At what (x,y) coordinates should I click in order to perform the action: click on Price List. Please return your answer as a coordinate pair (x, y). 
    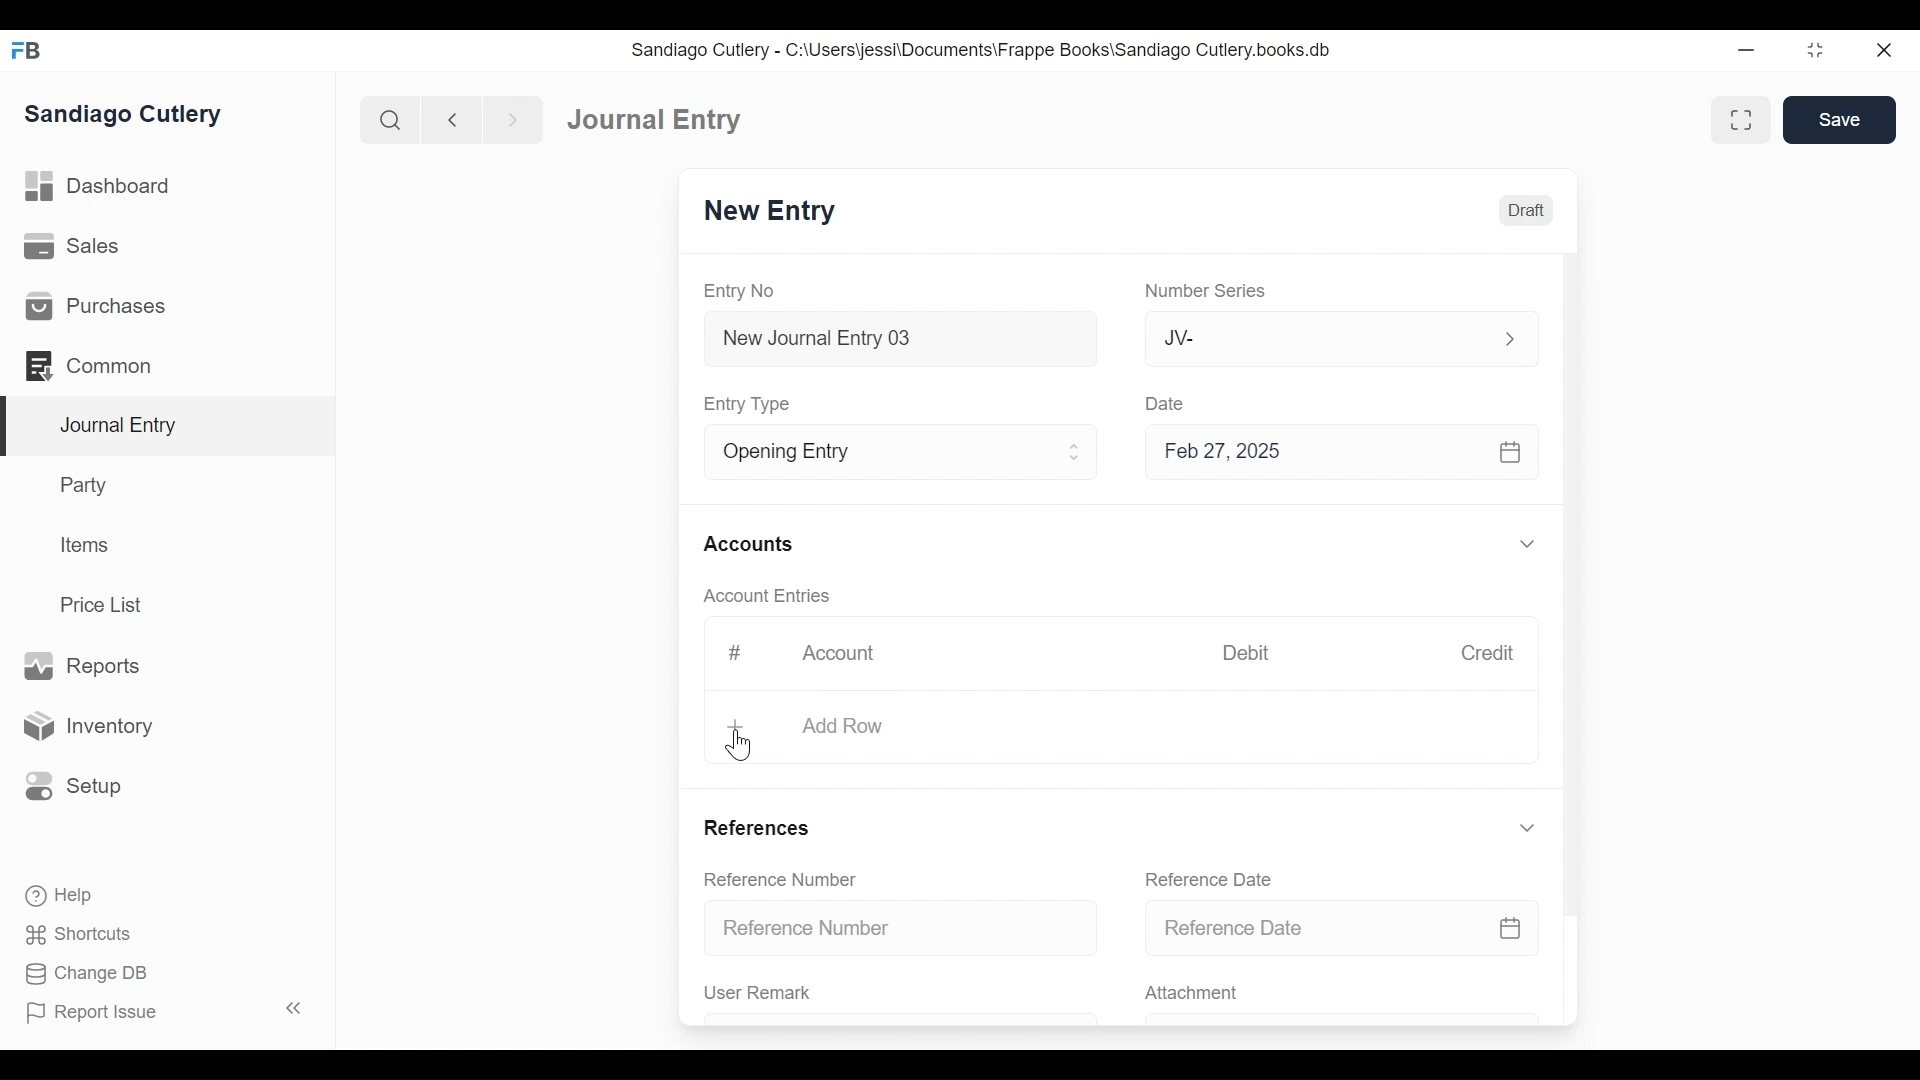
    Looking at the image, I should click on (105, 604).